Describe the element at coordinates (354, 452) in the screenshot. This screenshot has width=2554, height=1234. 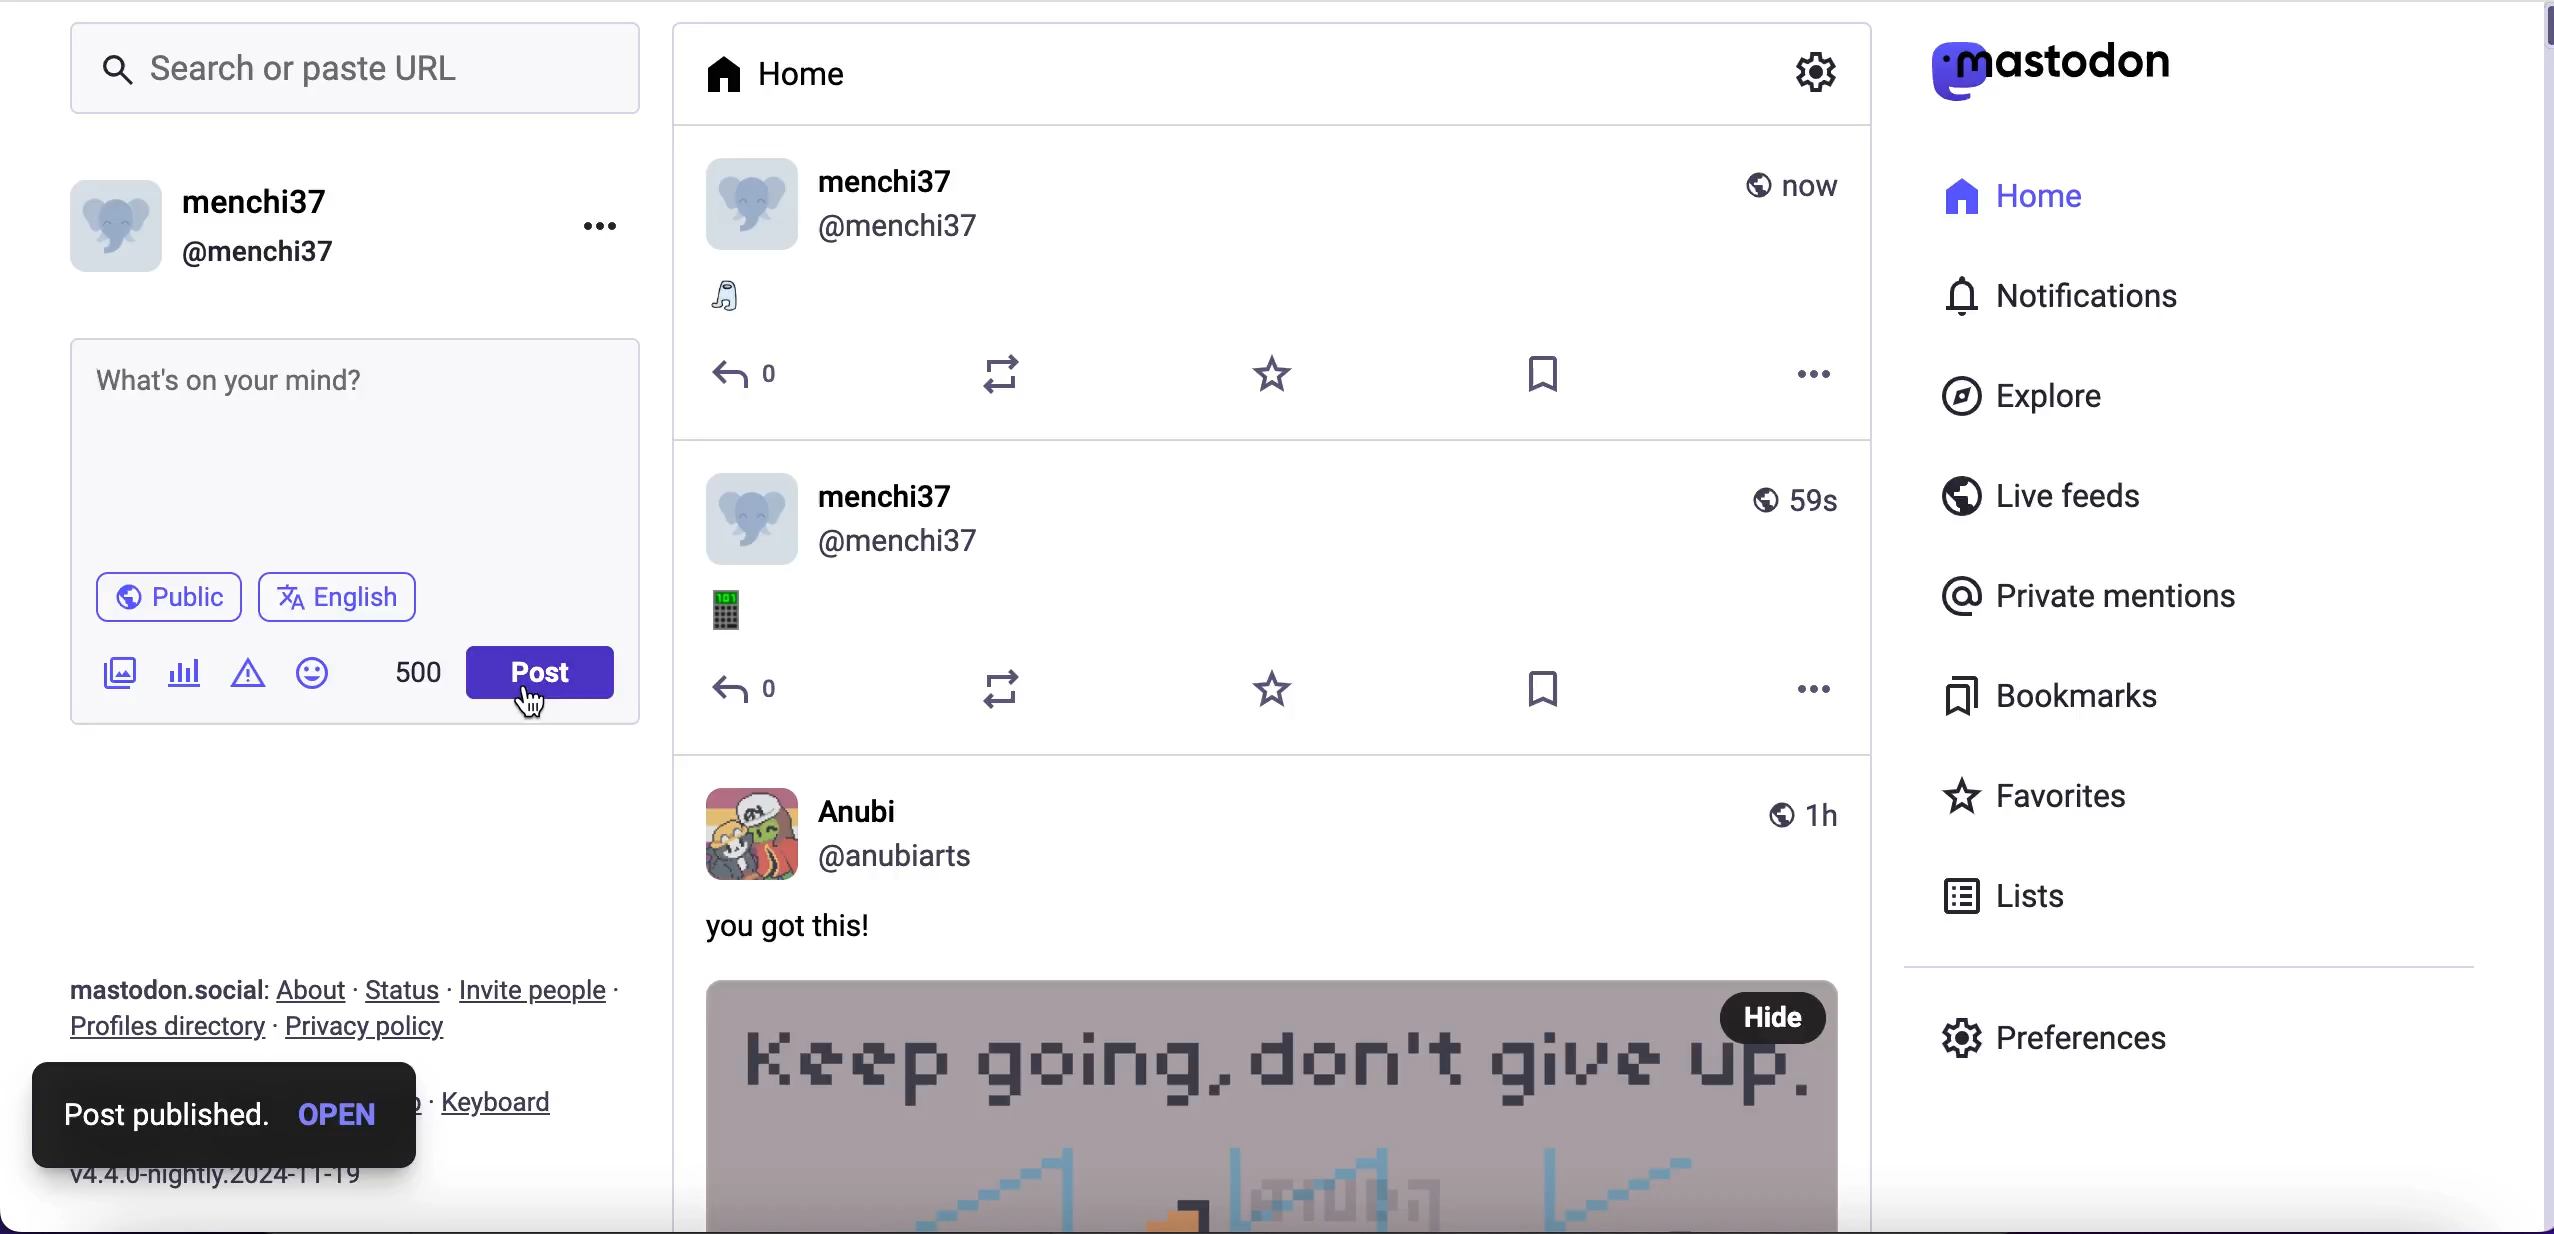
I see `what's on your mind?` at that location.